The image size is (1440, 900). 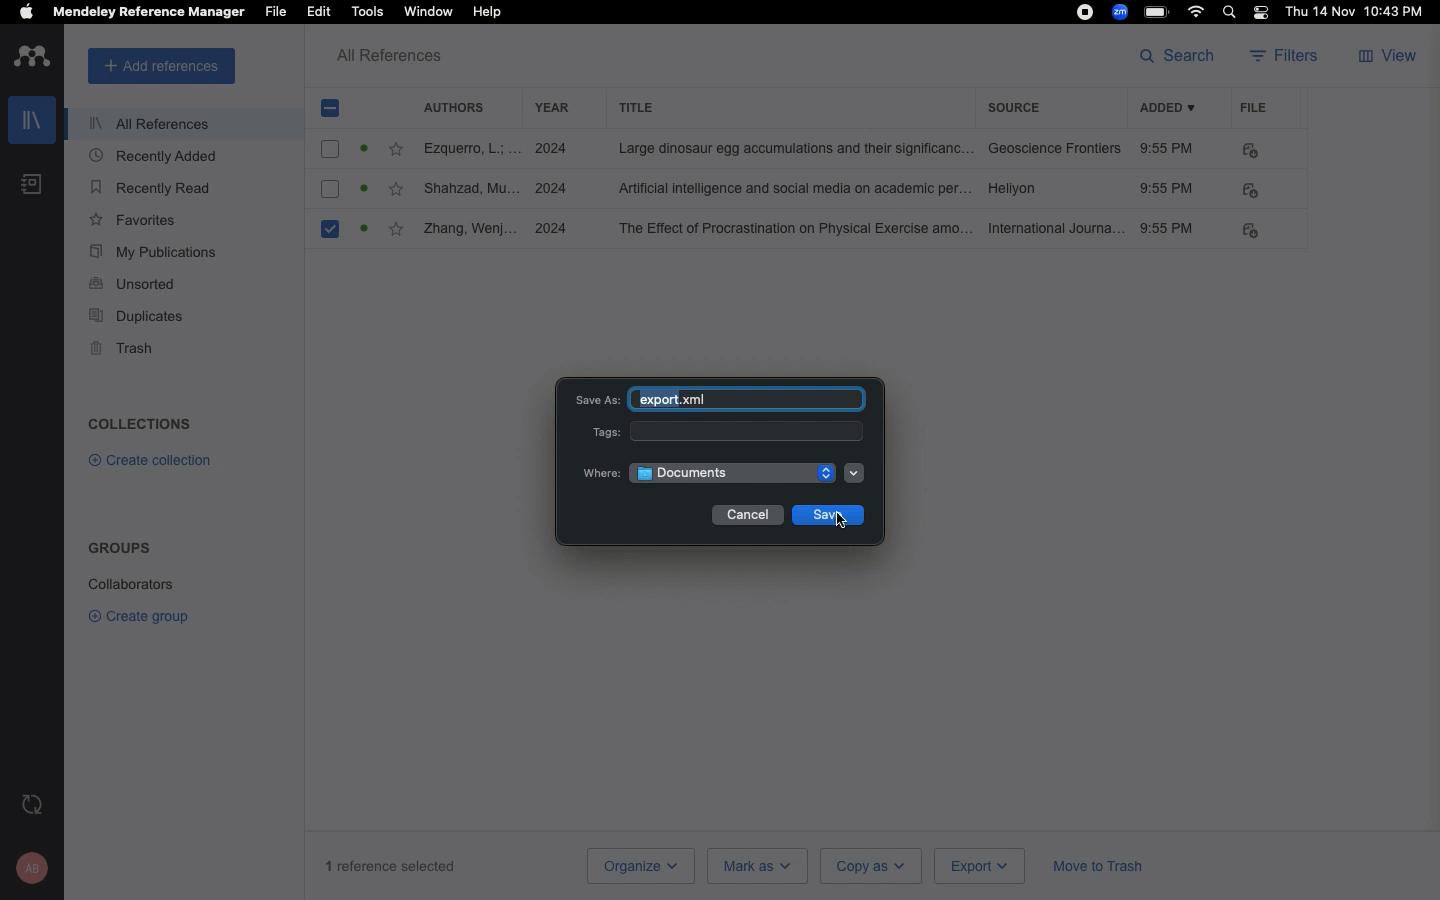 What do you see at coordinates (746, 402) in the screenshot?
I see `Export xml` at bounding box center [746, 402].